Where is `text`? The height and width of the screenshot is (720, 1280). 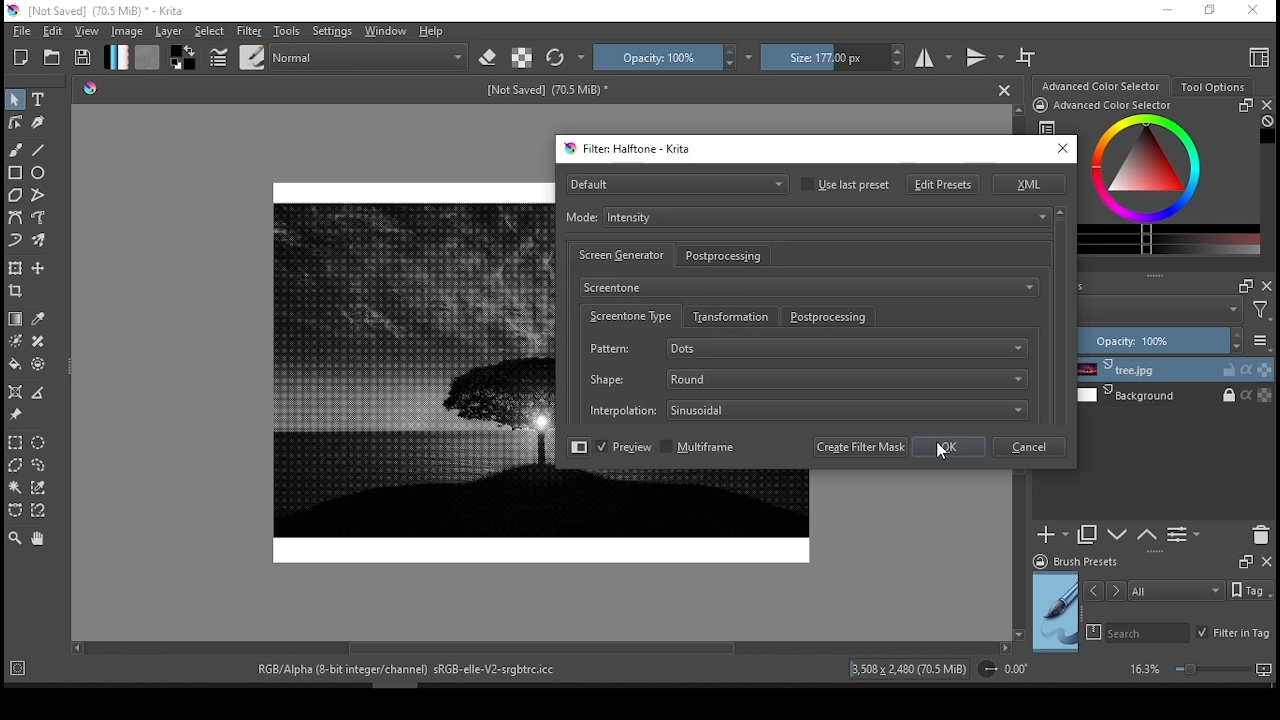 text is located at coordinates (400, 670).